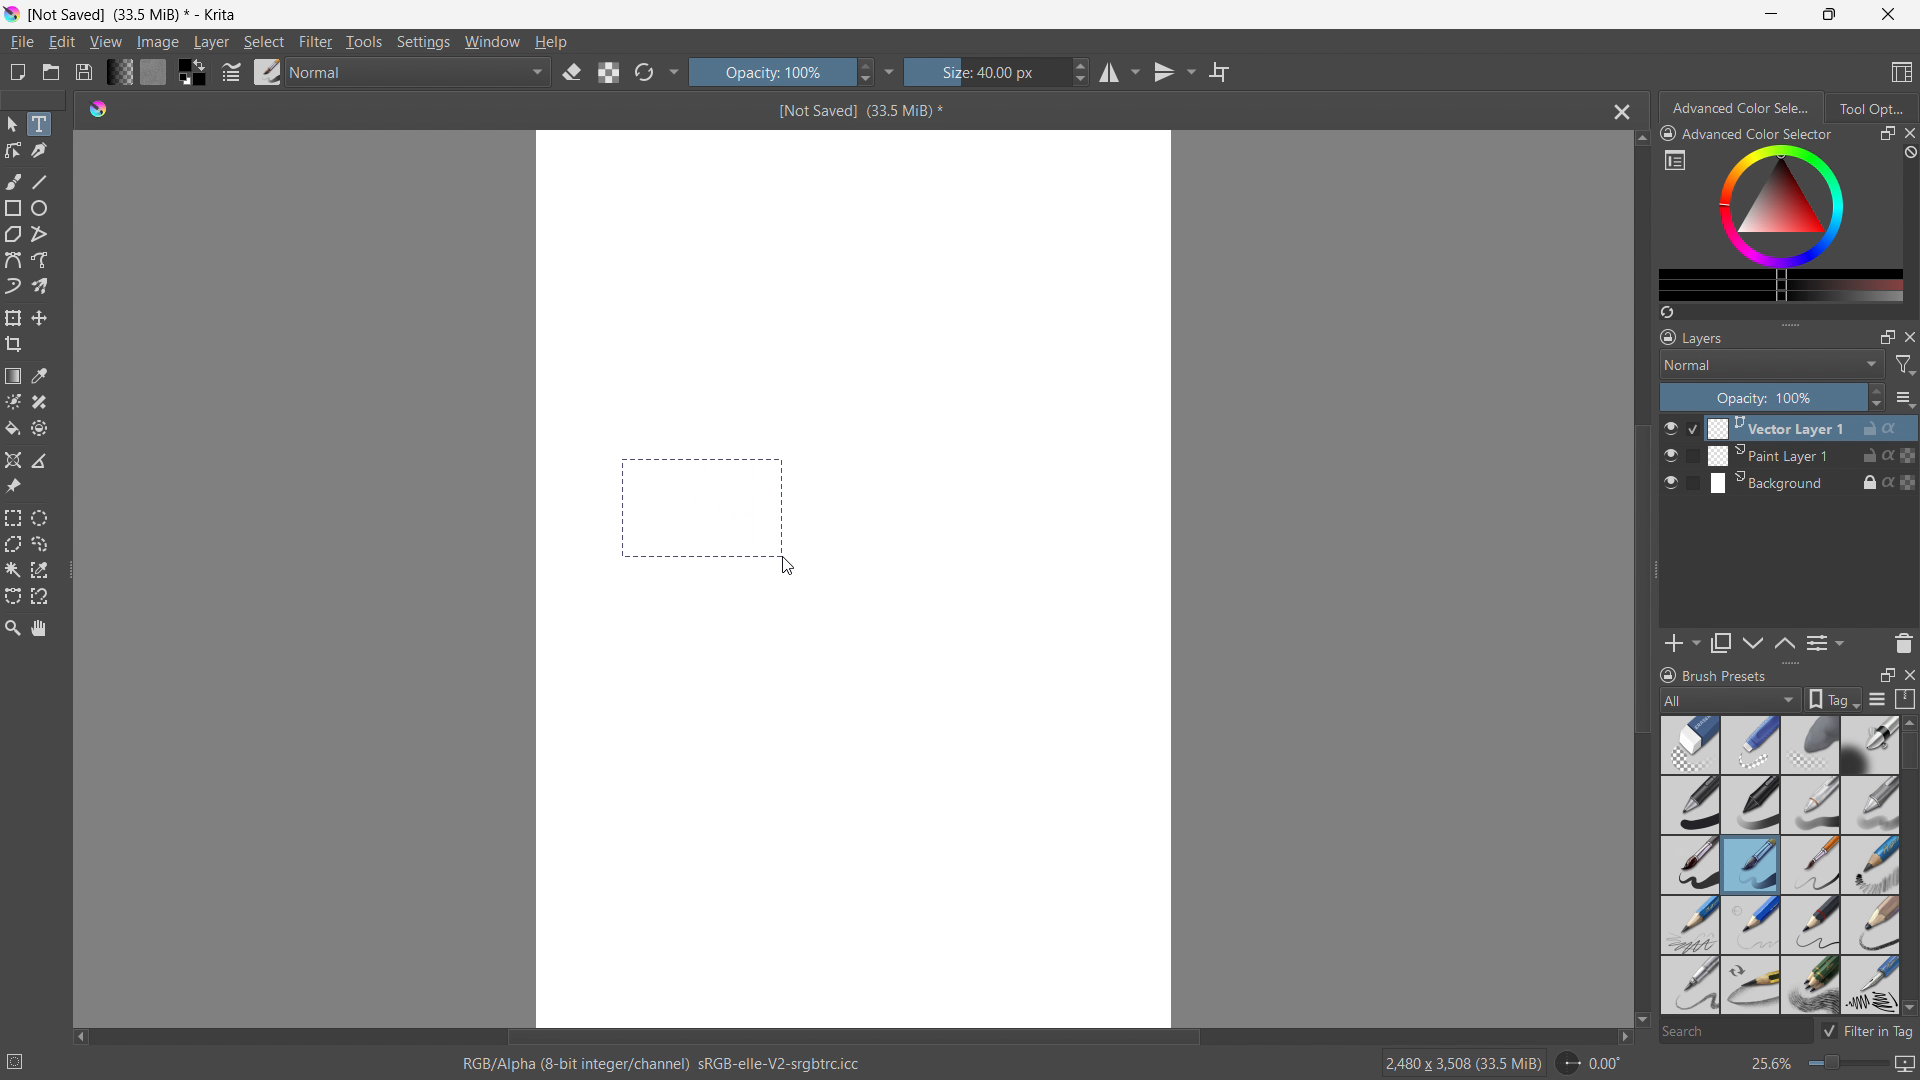  I want to click on options, so click(1904, 398).